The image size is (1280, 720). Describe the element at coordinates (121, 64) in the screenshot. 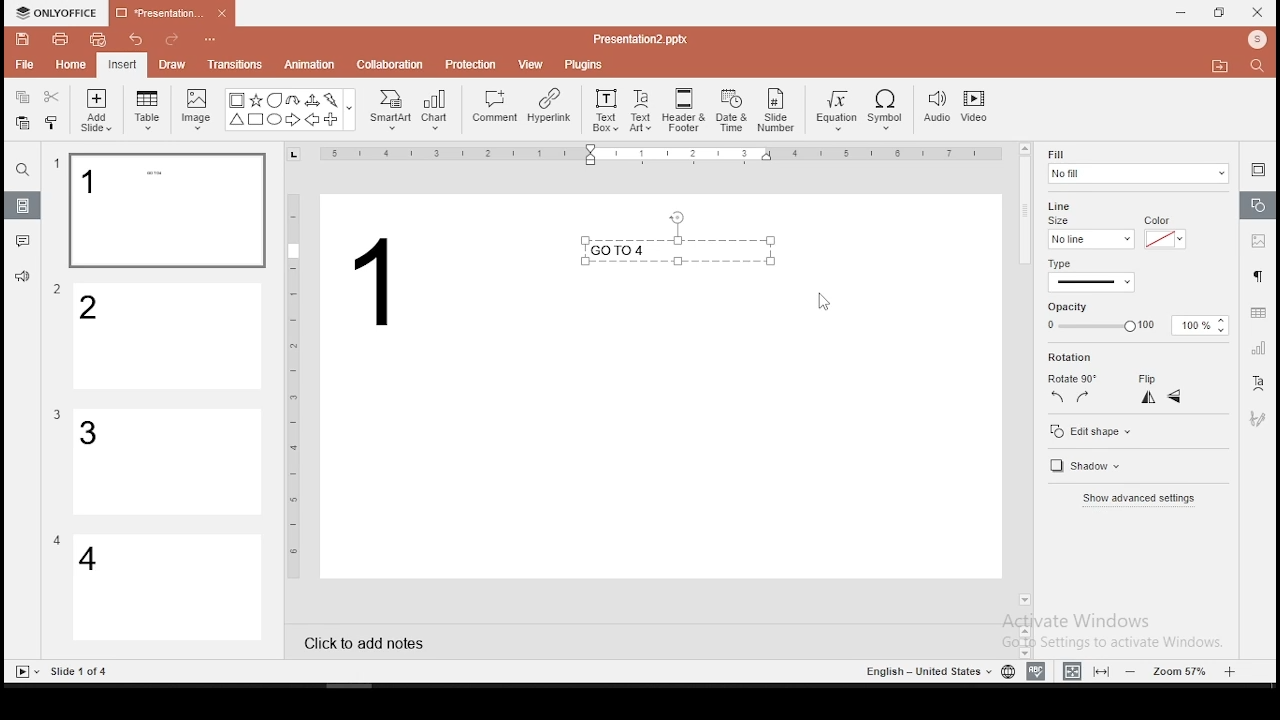

I see `insert` at that location.